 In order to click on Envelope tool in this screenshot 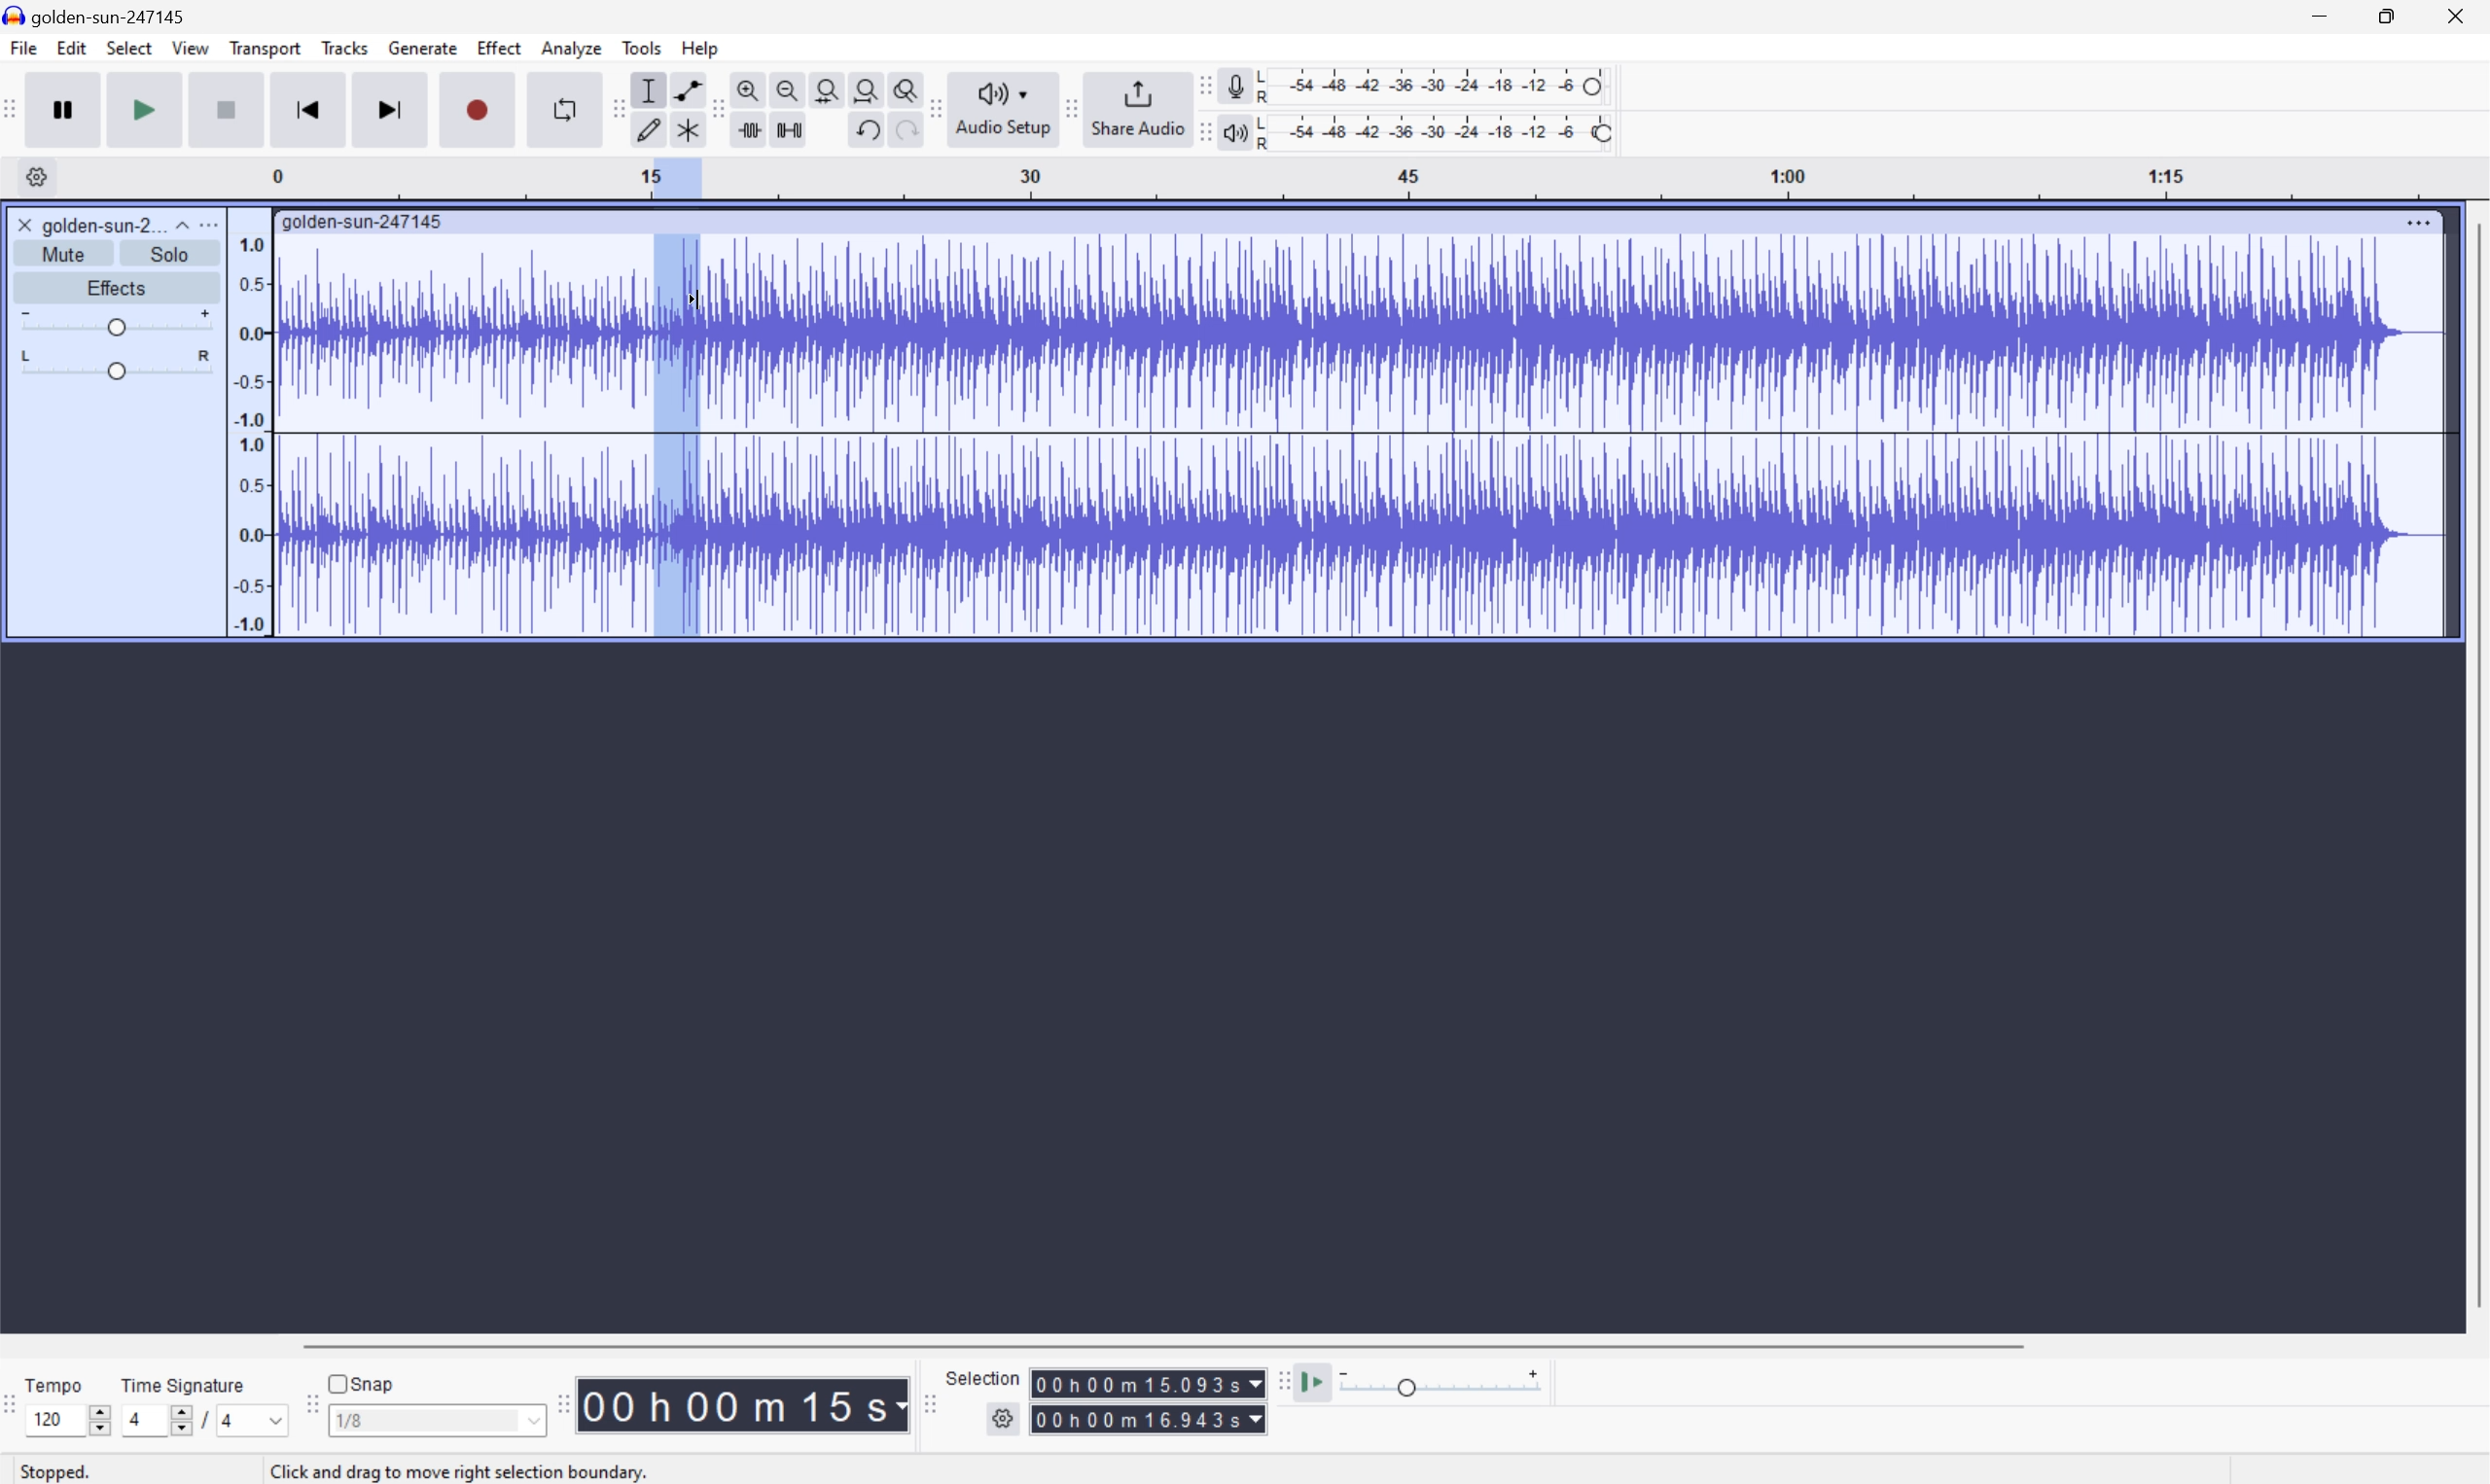, I will do `click(683, 88)`.